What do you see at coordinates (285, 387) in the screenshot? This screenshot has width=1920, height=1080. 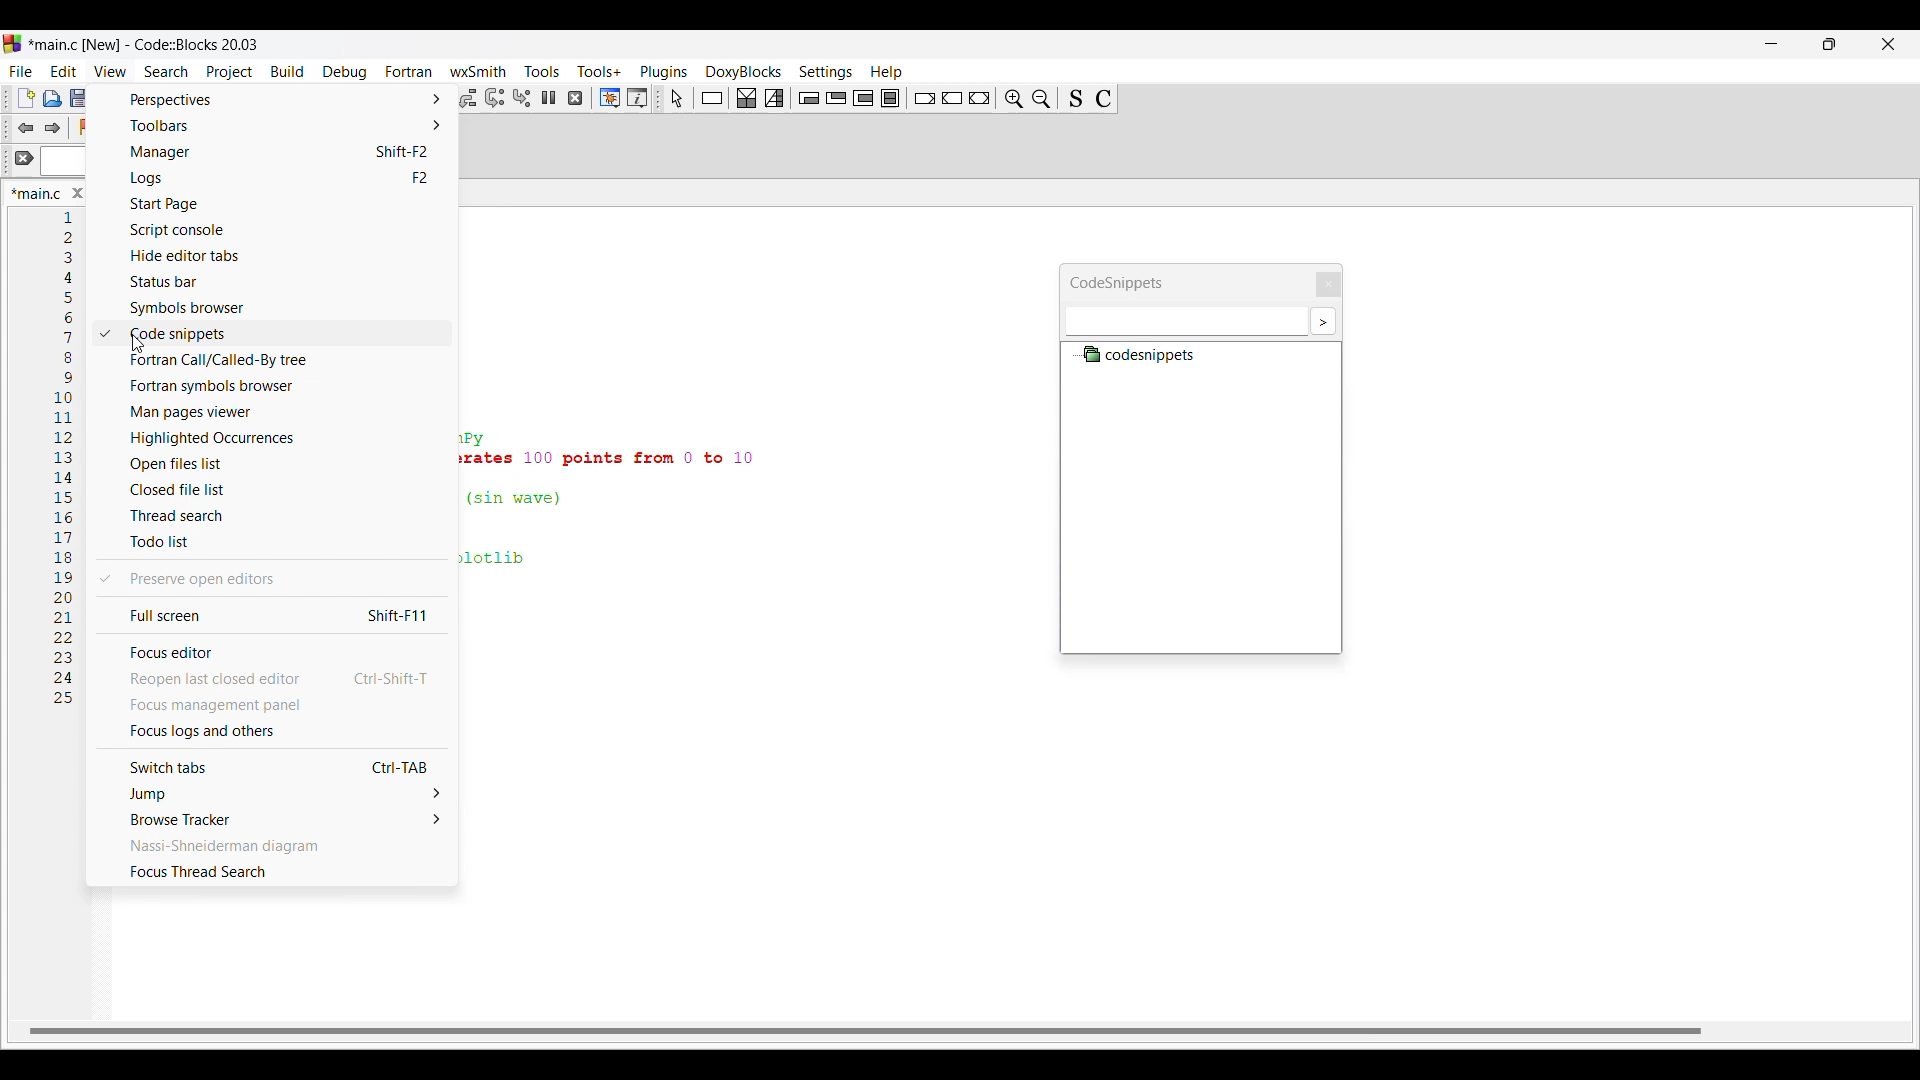 I see `Fortran symbols browser` at bounding box center [285, 387].